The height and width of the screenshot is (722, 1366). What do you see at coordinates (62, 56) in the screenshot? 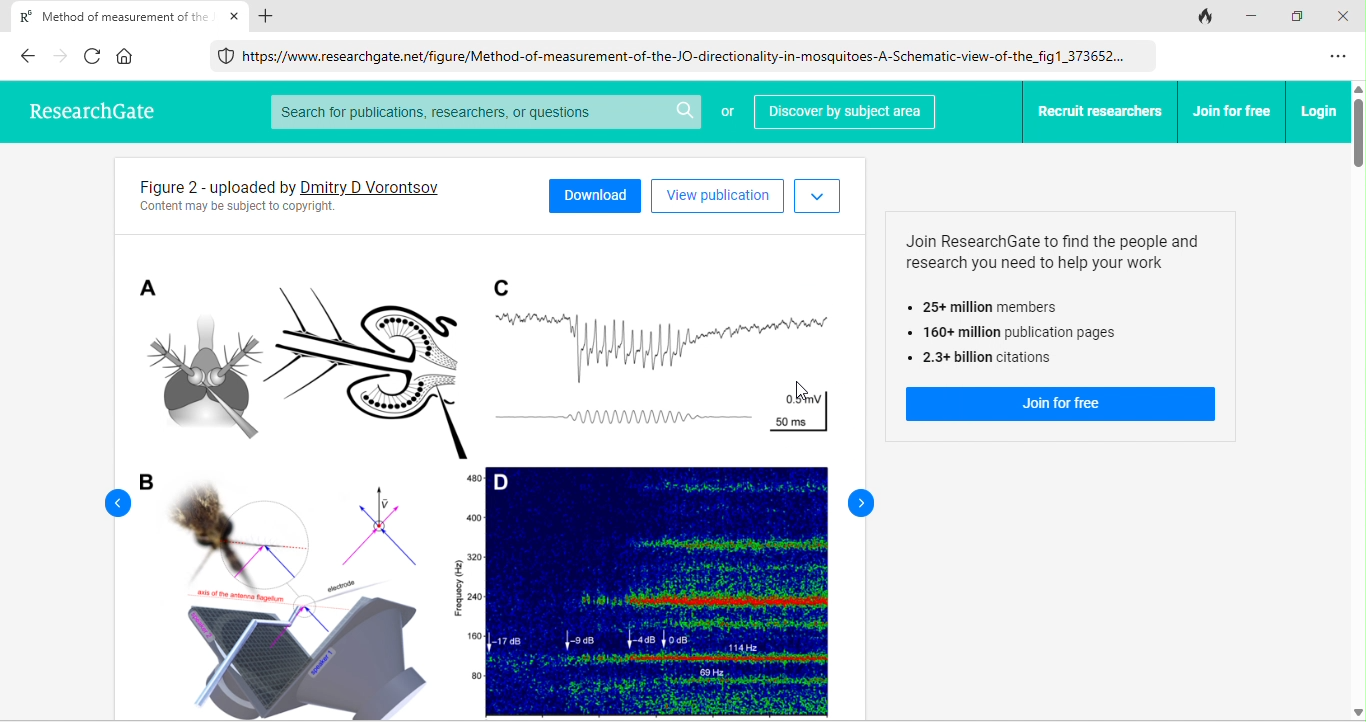
I see `forward` at bounding box center [62, 56].